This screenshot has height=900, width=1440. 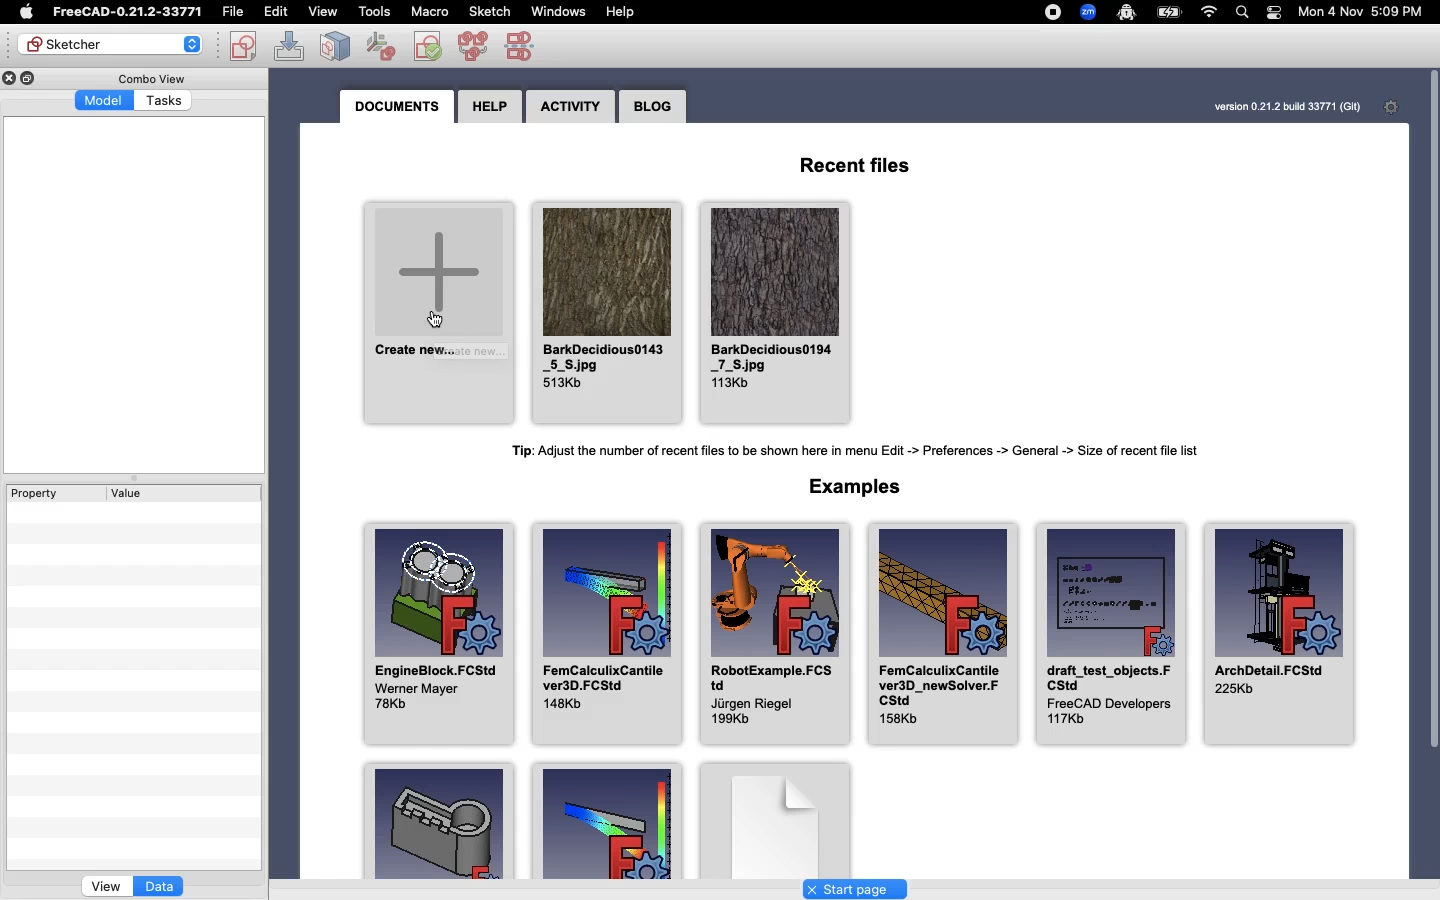 What do you see at coordinates (381, 46) in the screenshot?
I see `Validate sketch` at bounding box center [381, 46].